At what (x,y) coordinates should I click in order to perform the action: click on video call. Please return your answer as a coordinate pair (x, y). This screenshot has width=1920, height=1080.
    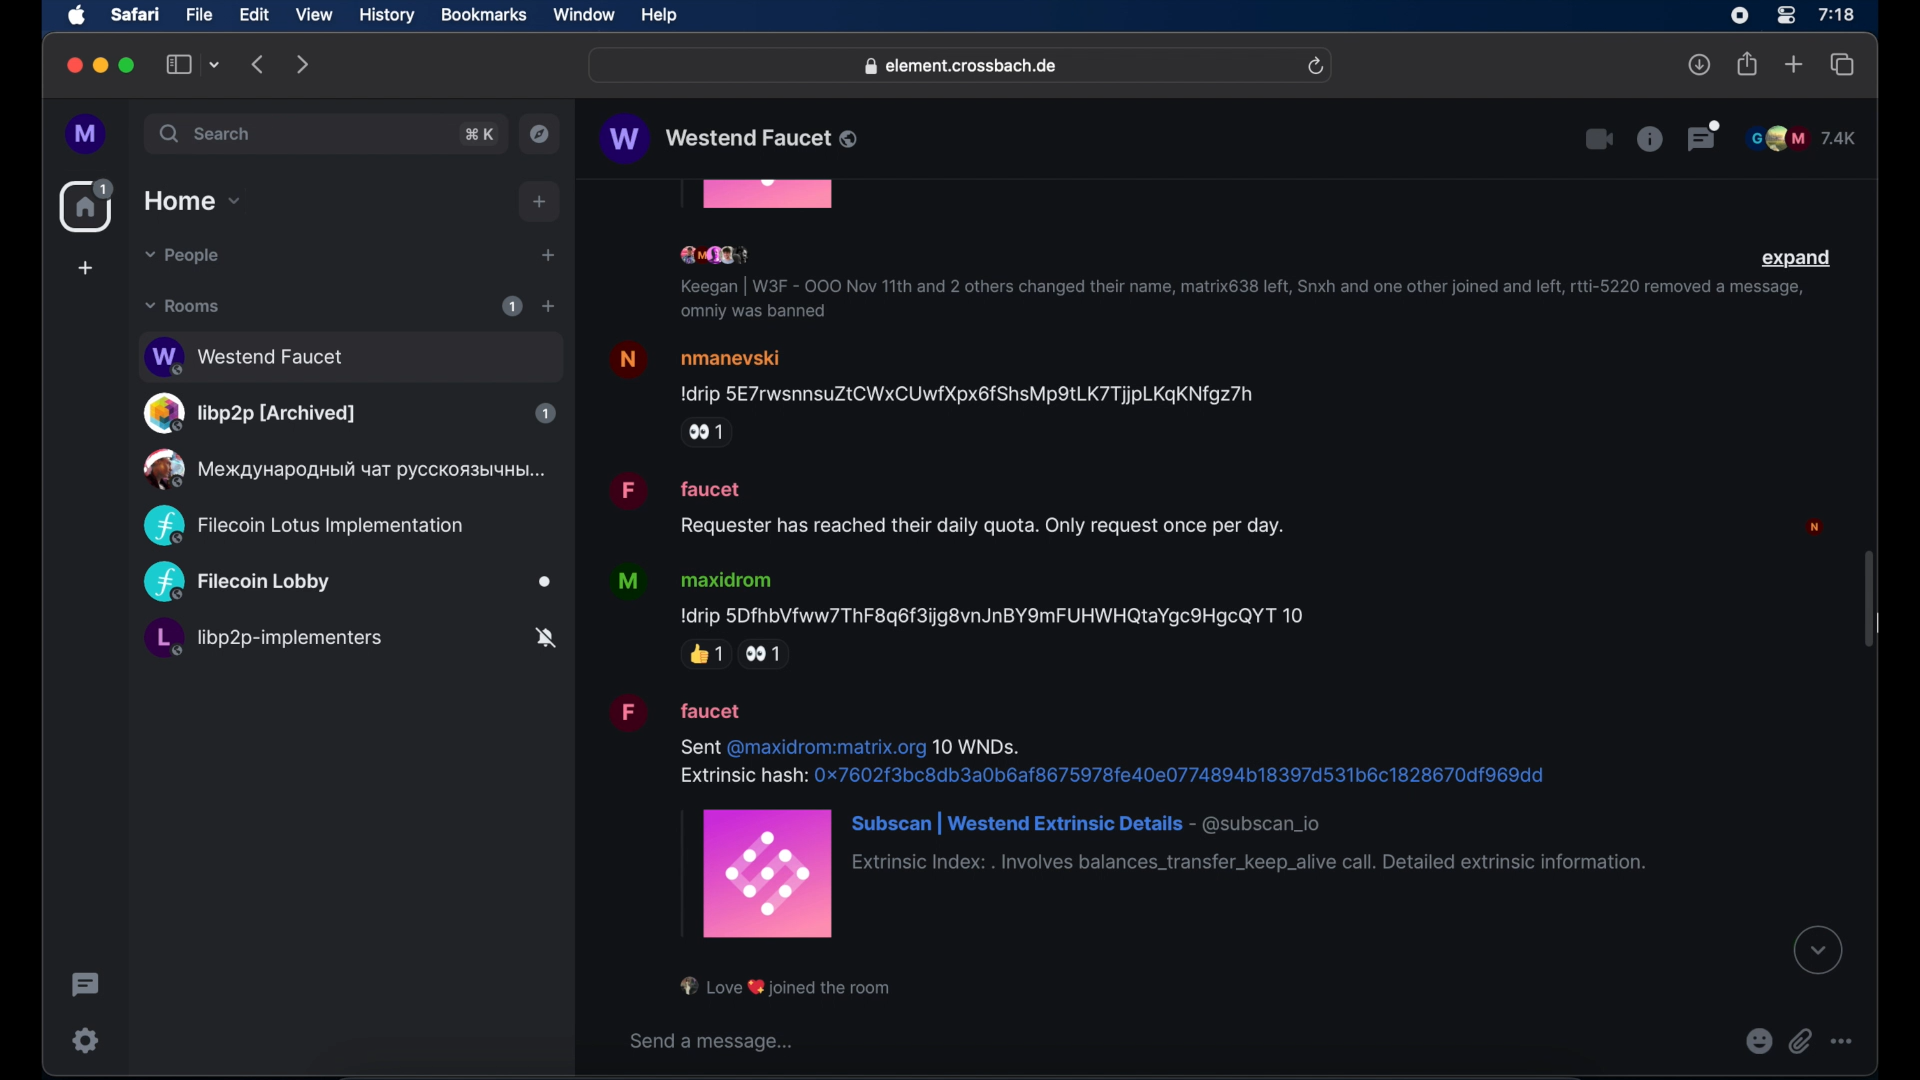
    Looking at the image, I should click on (1597, 140).